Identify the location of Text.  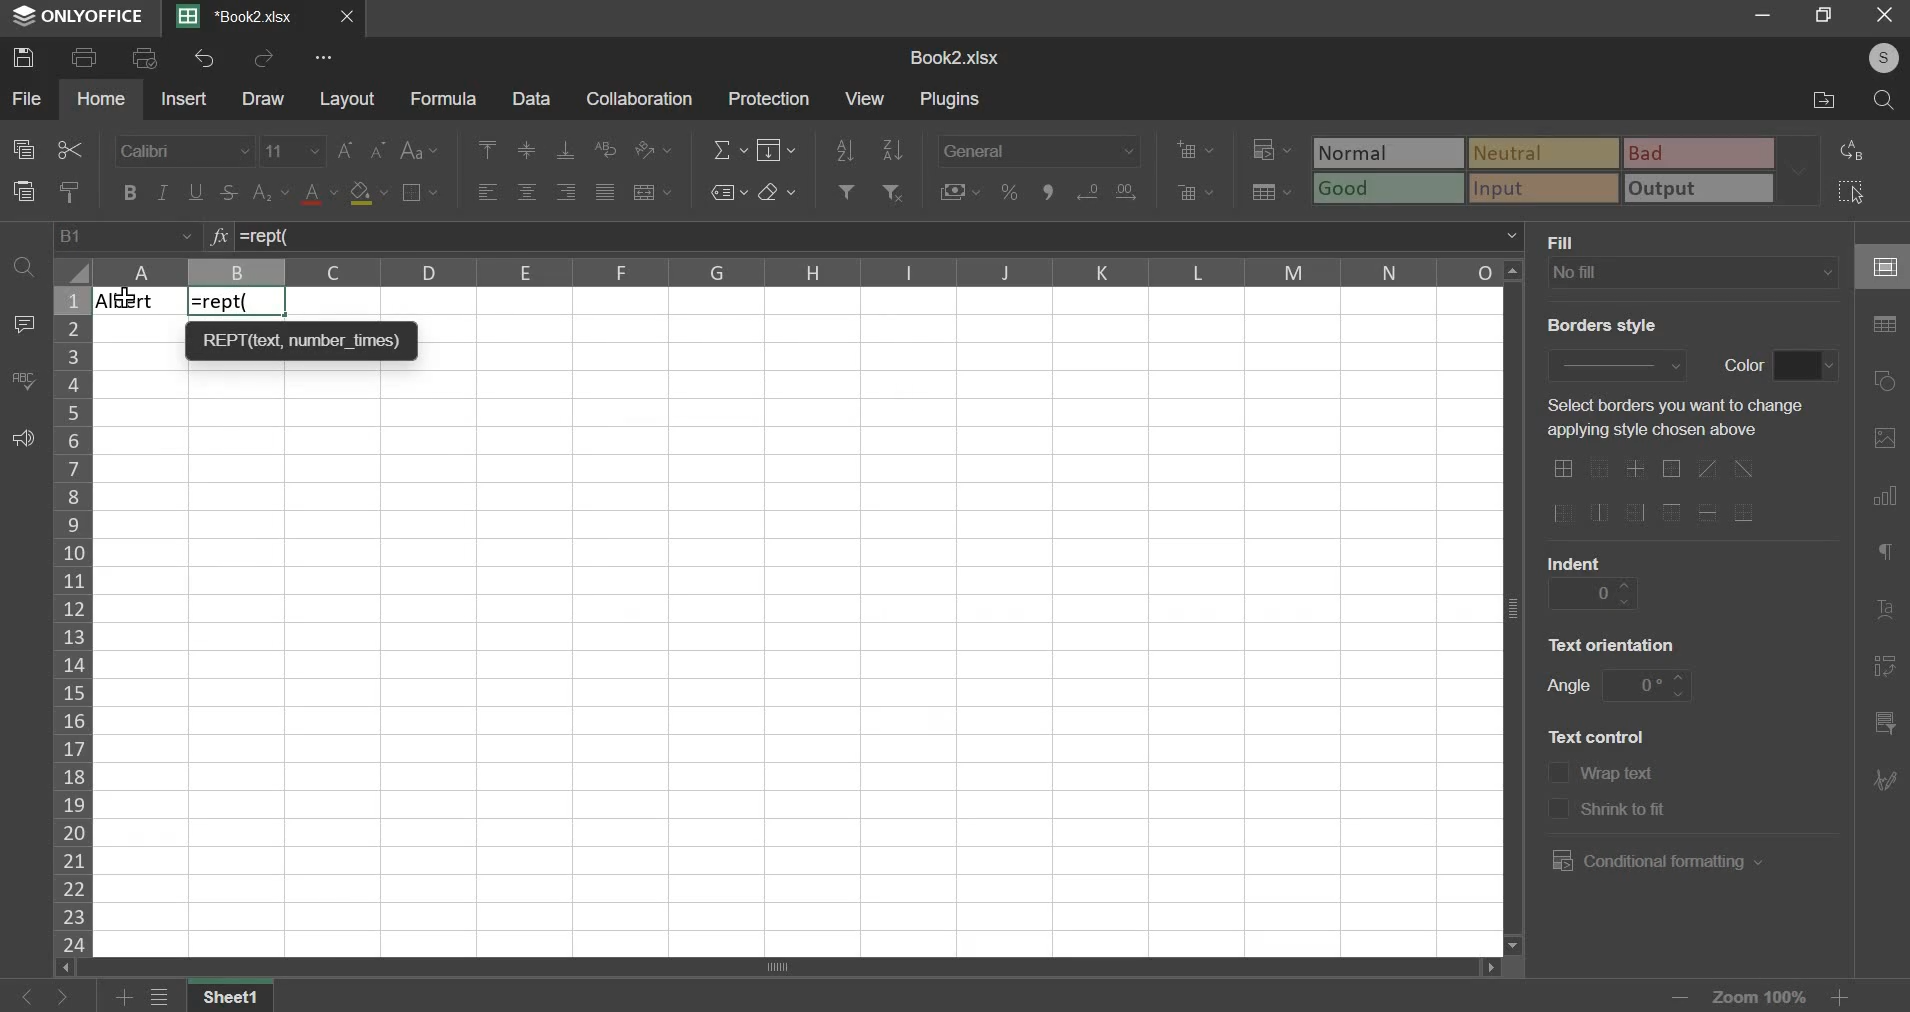
(137, 300).